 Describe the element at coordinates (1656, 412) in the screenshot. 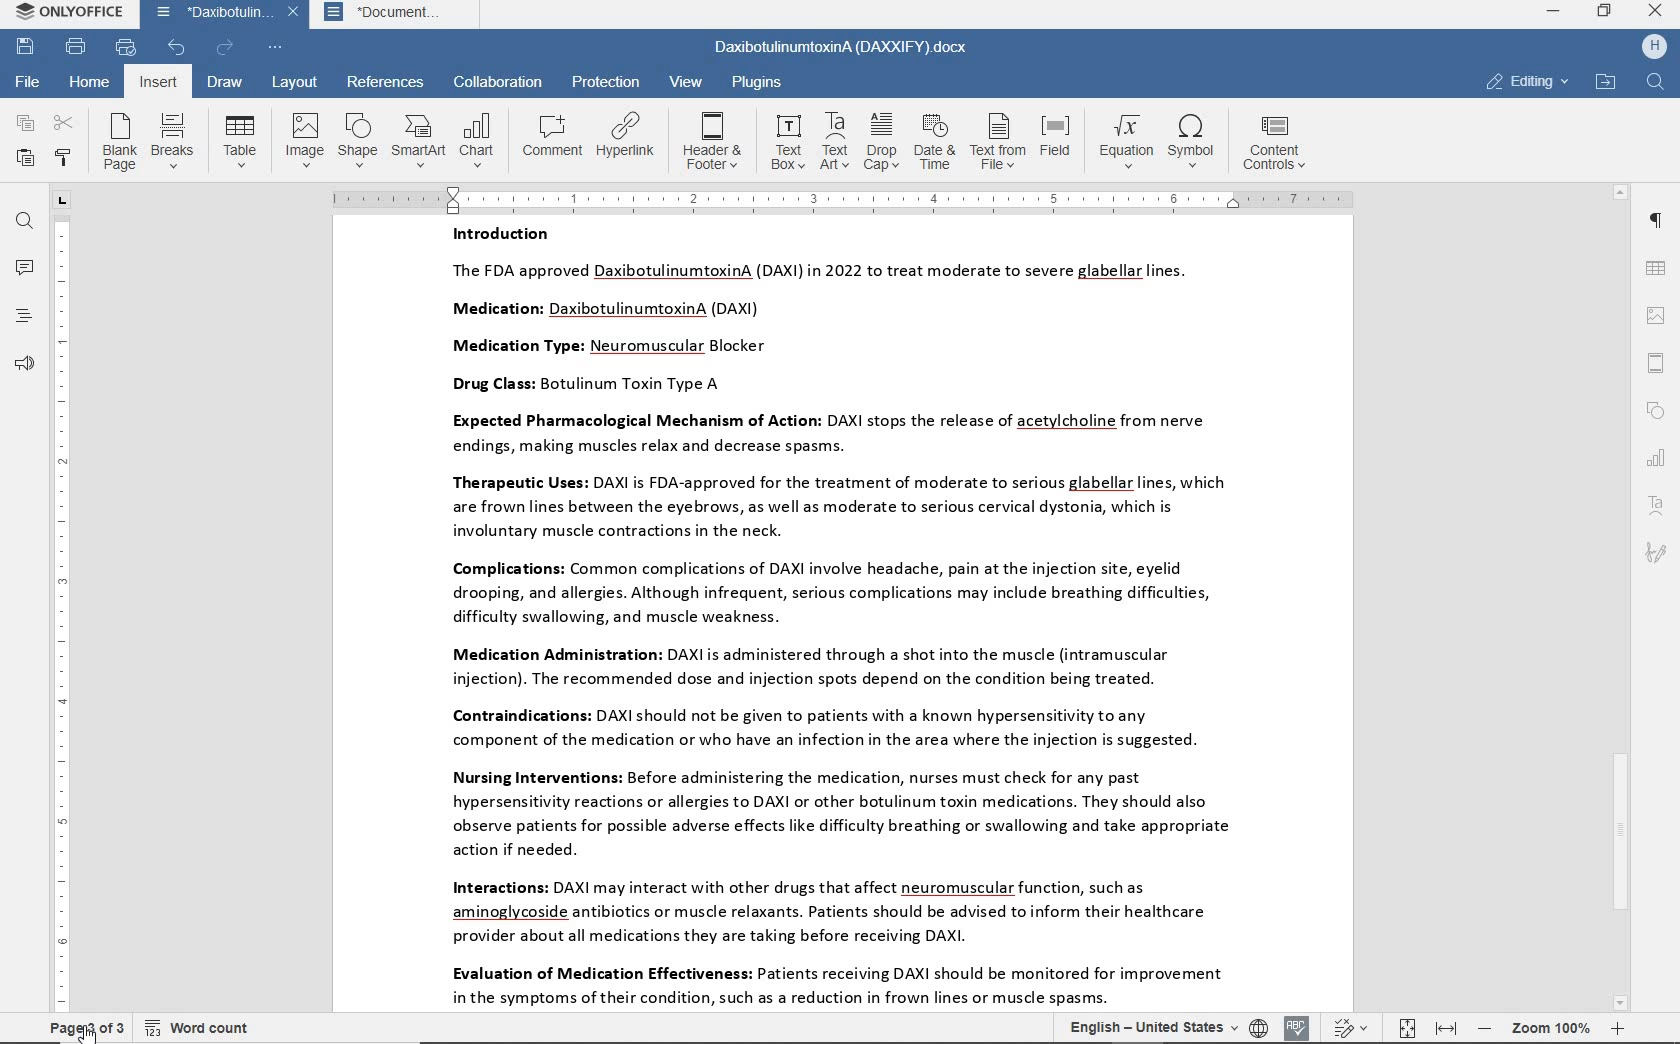

I see `shape` at that location.